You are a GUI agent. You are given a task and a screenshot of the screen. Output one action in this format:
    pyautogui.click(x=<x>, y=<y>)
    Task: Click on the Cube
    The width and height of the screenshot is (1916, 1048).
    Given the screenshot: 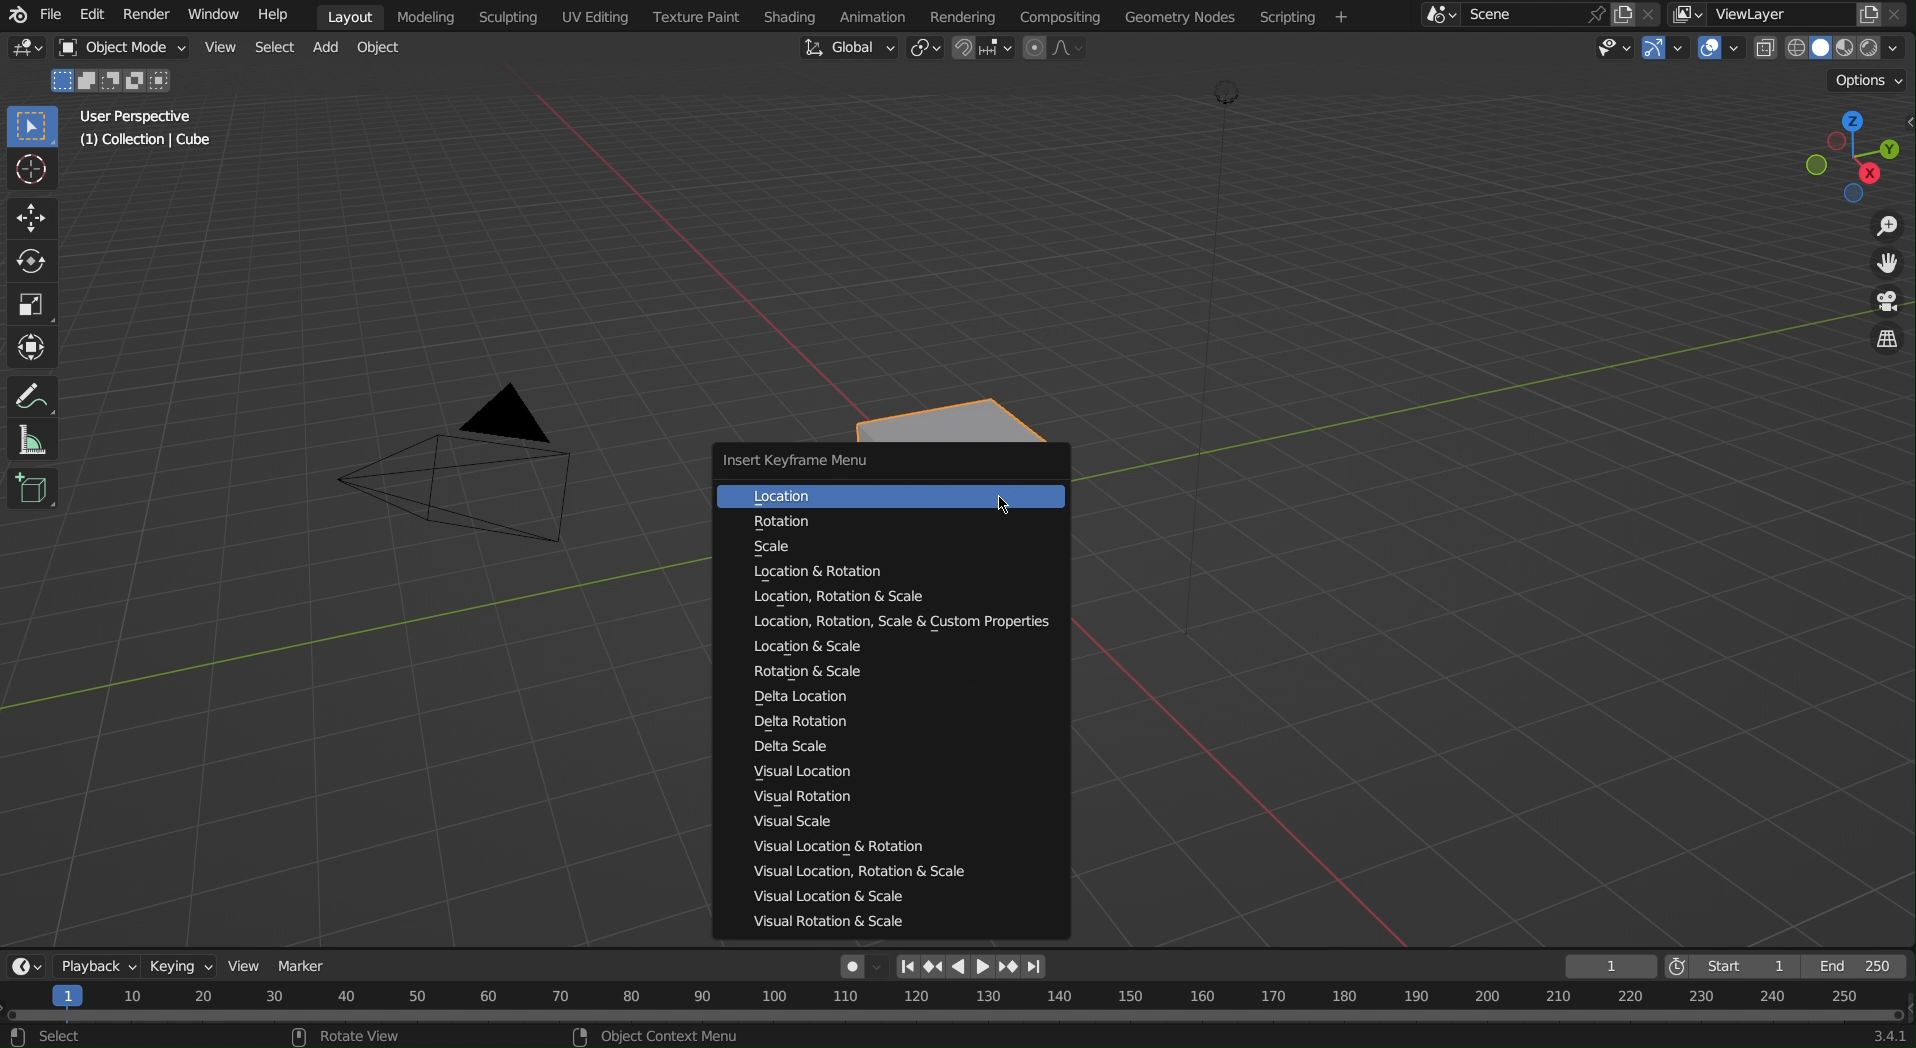 What is the action you would take?
    pyautogui.click(x=968, y=411)
    